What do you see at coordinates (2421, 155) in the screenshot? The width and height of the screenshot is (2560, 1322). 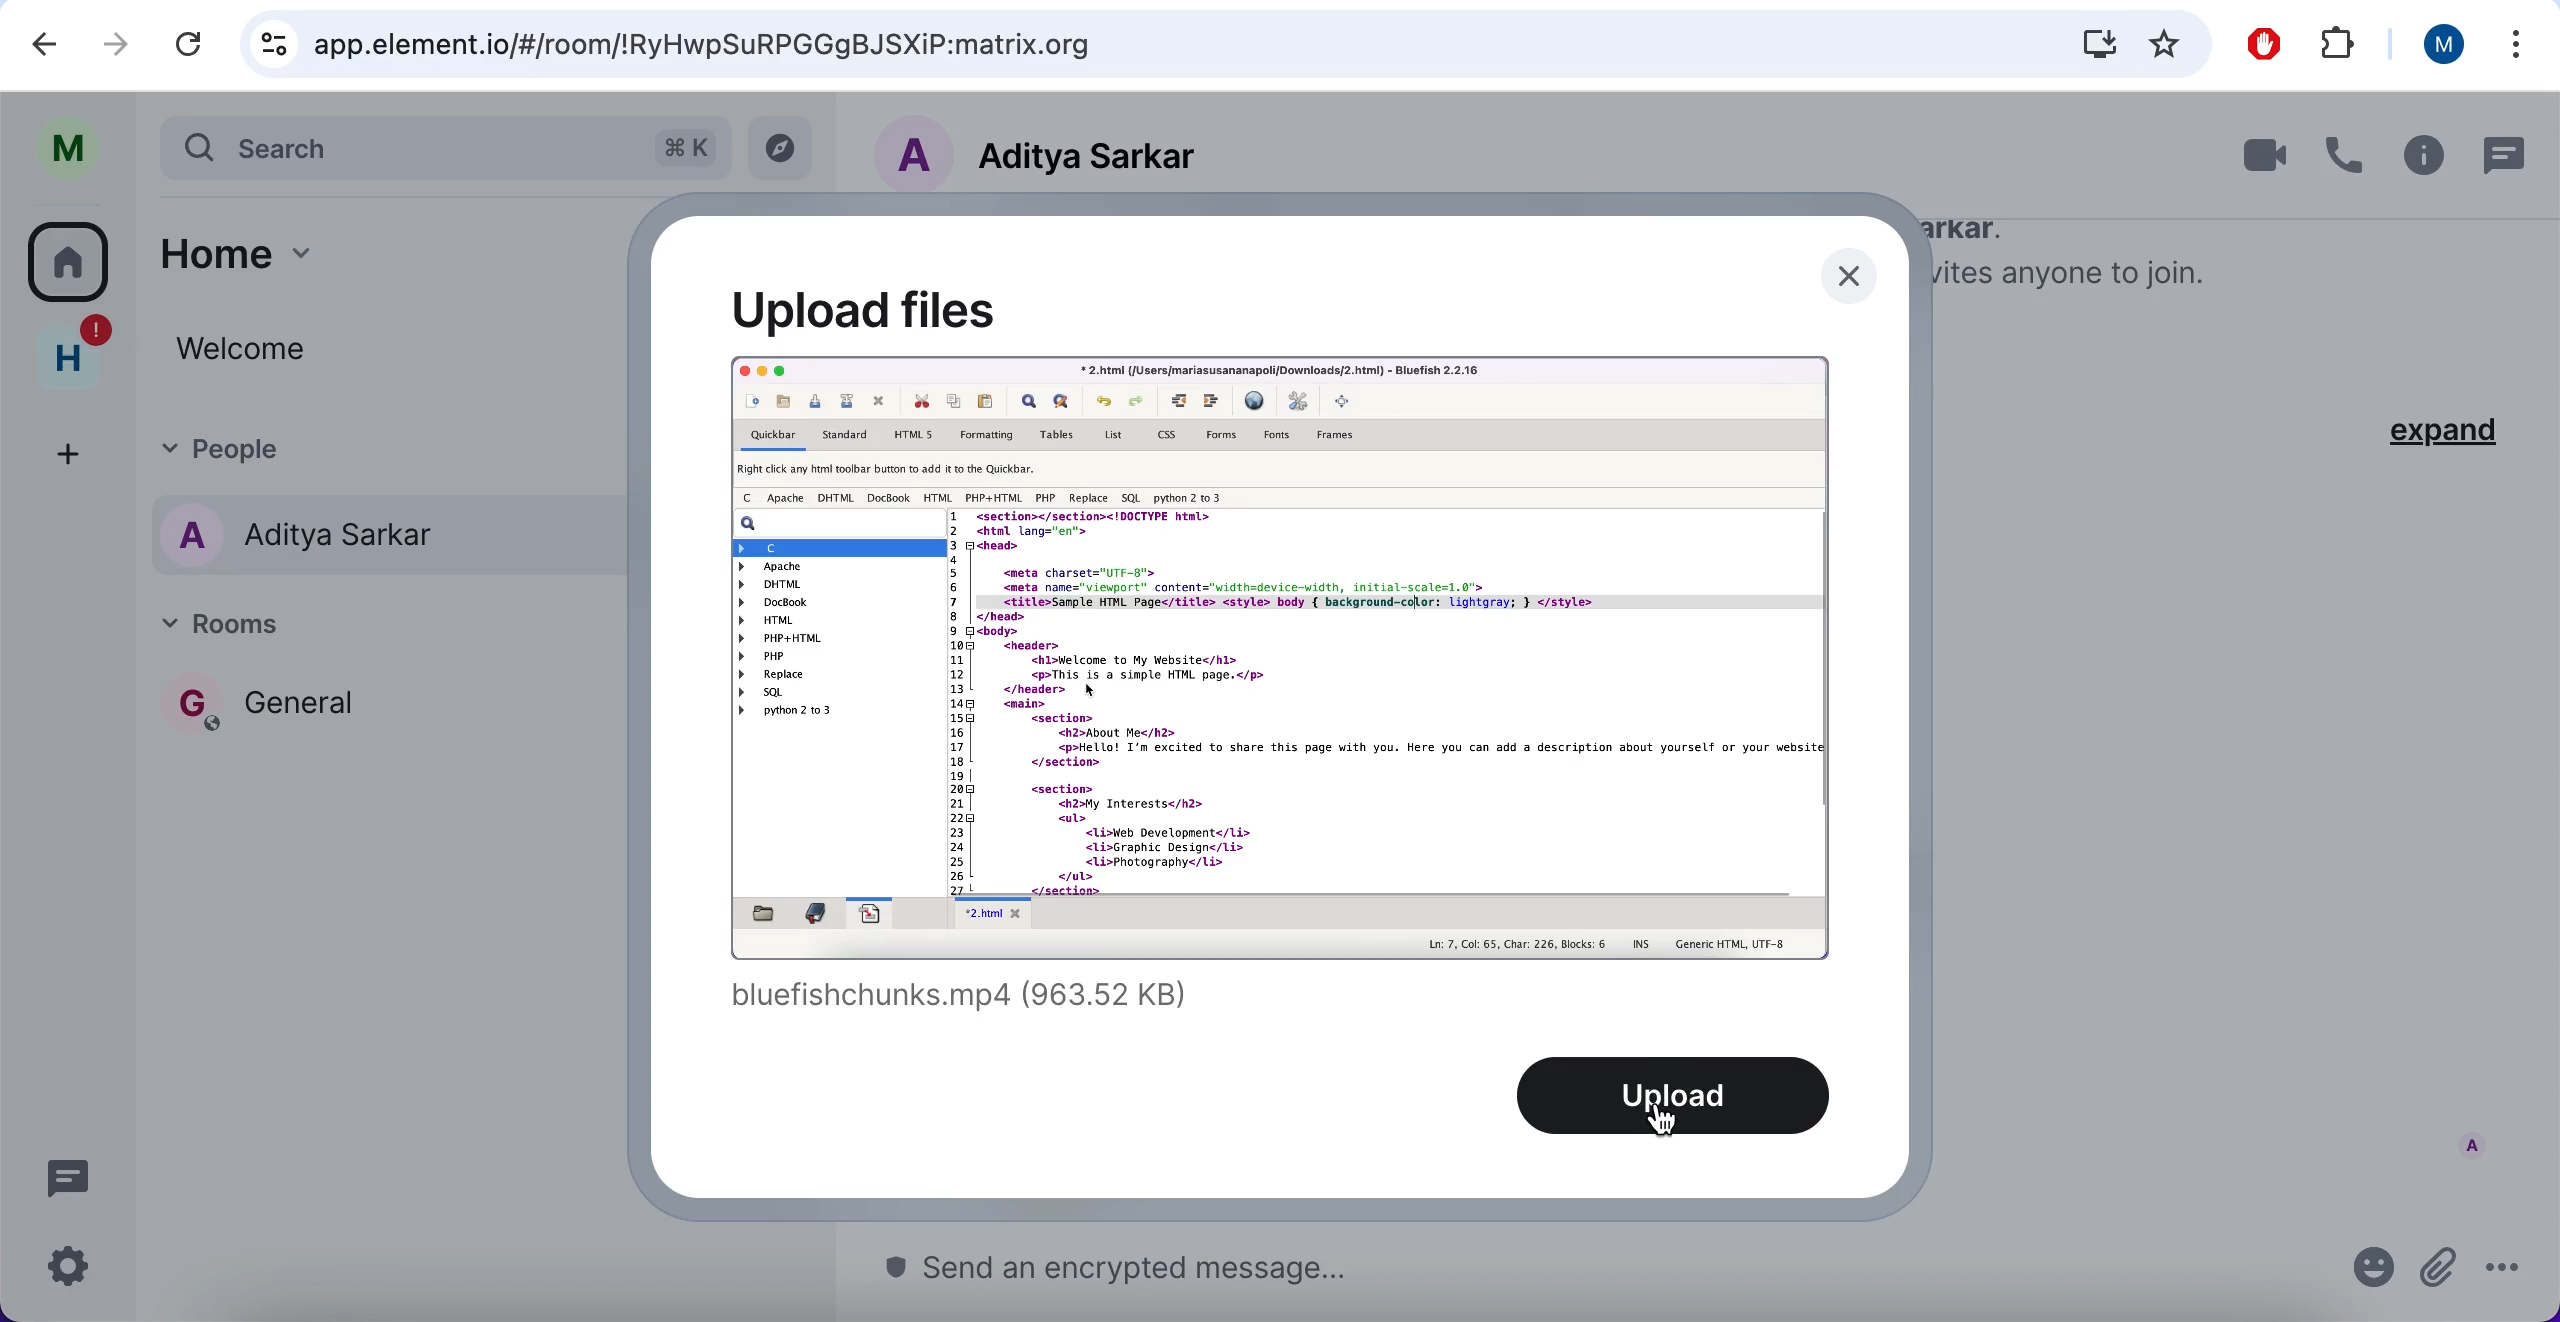 I see `information` at bounding box center [2421, 155].